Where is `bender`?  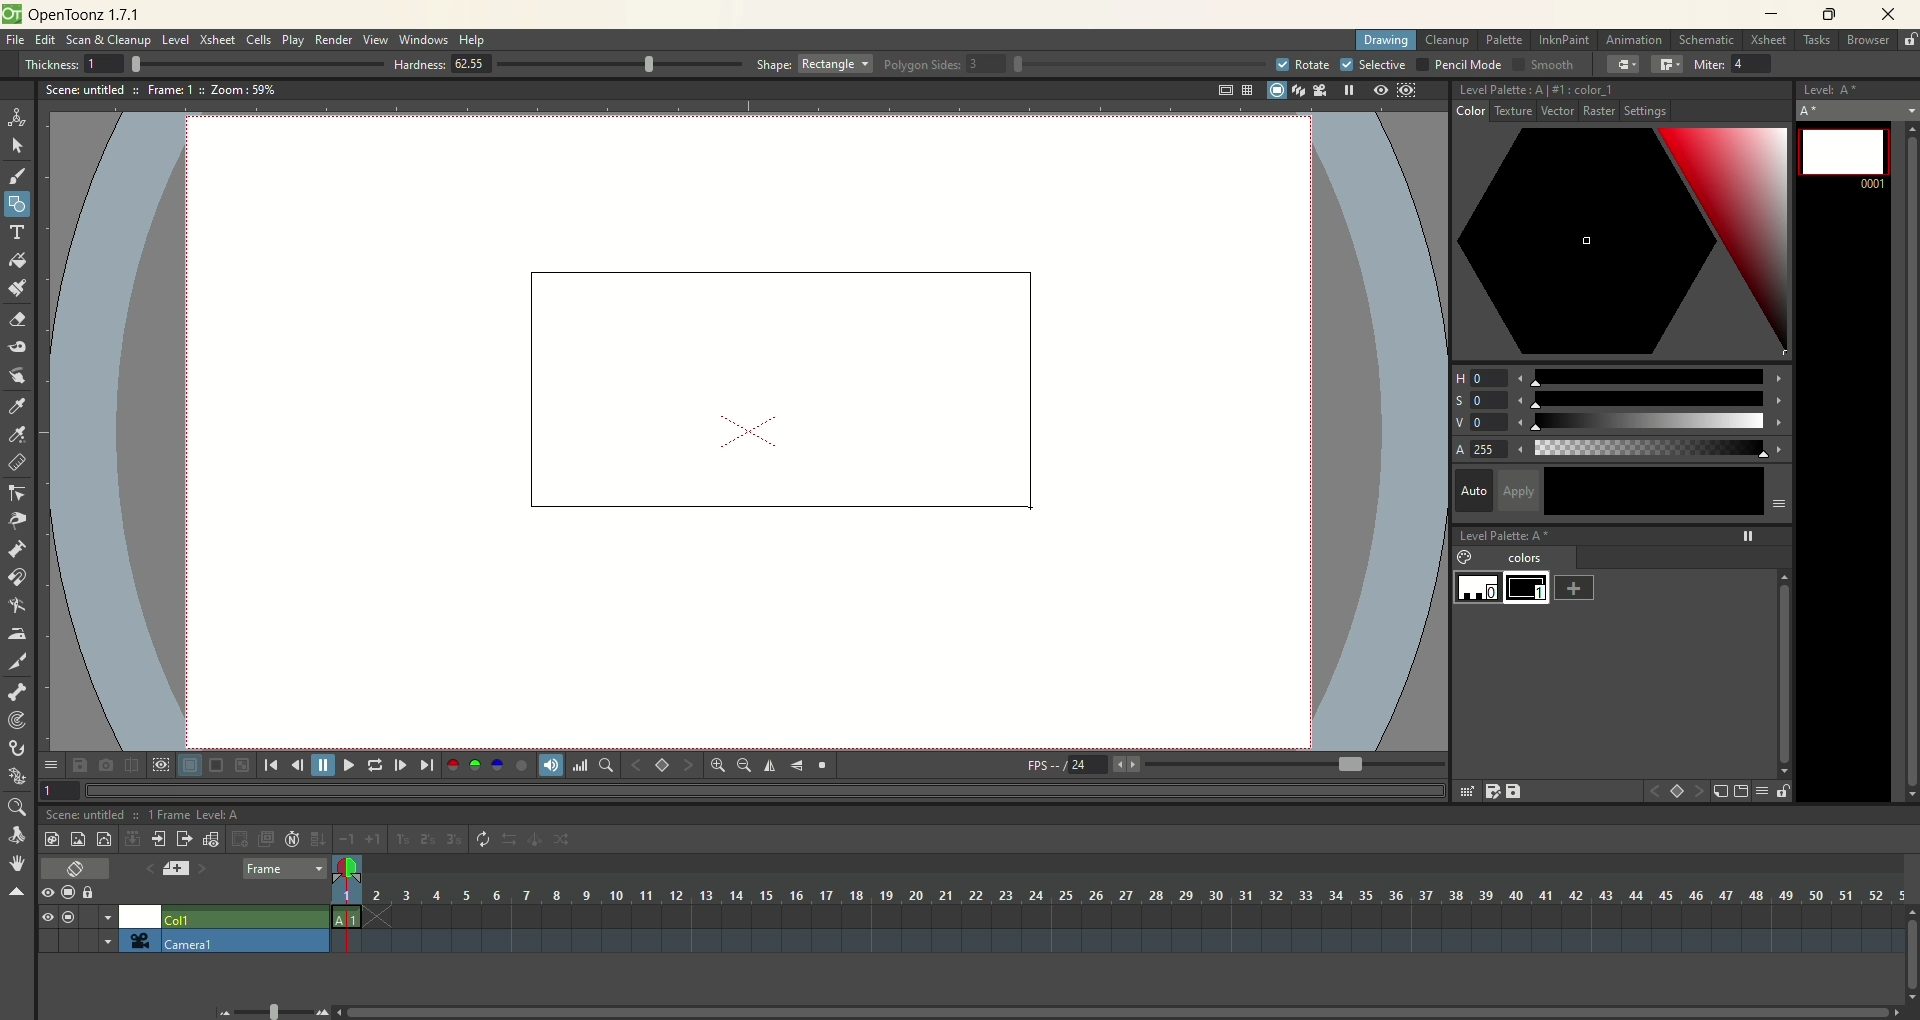
bender is located at coordinates (16, 608).